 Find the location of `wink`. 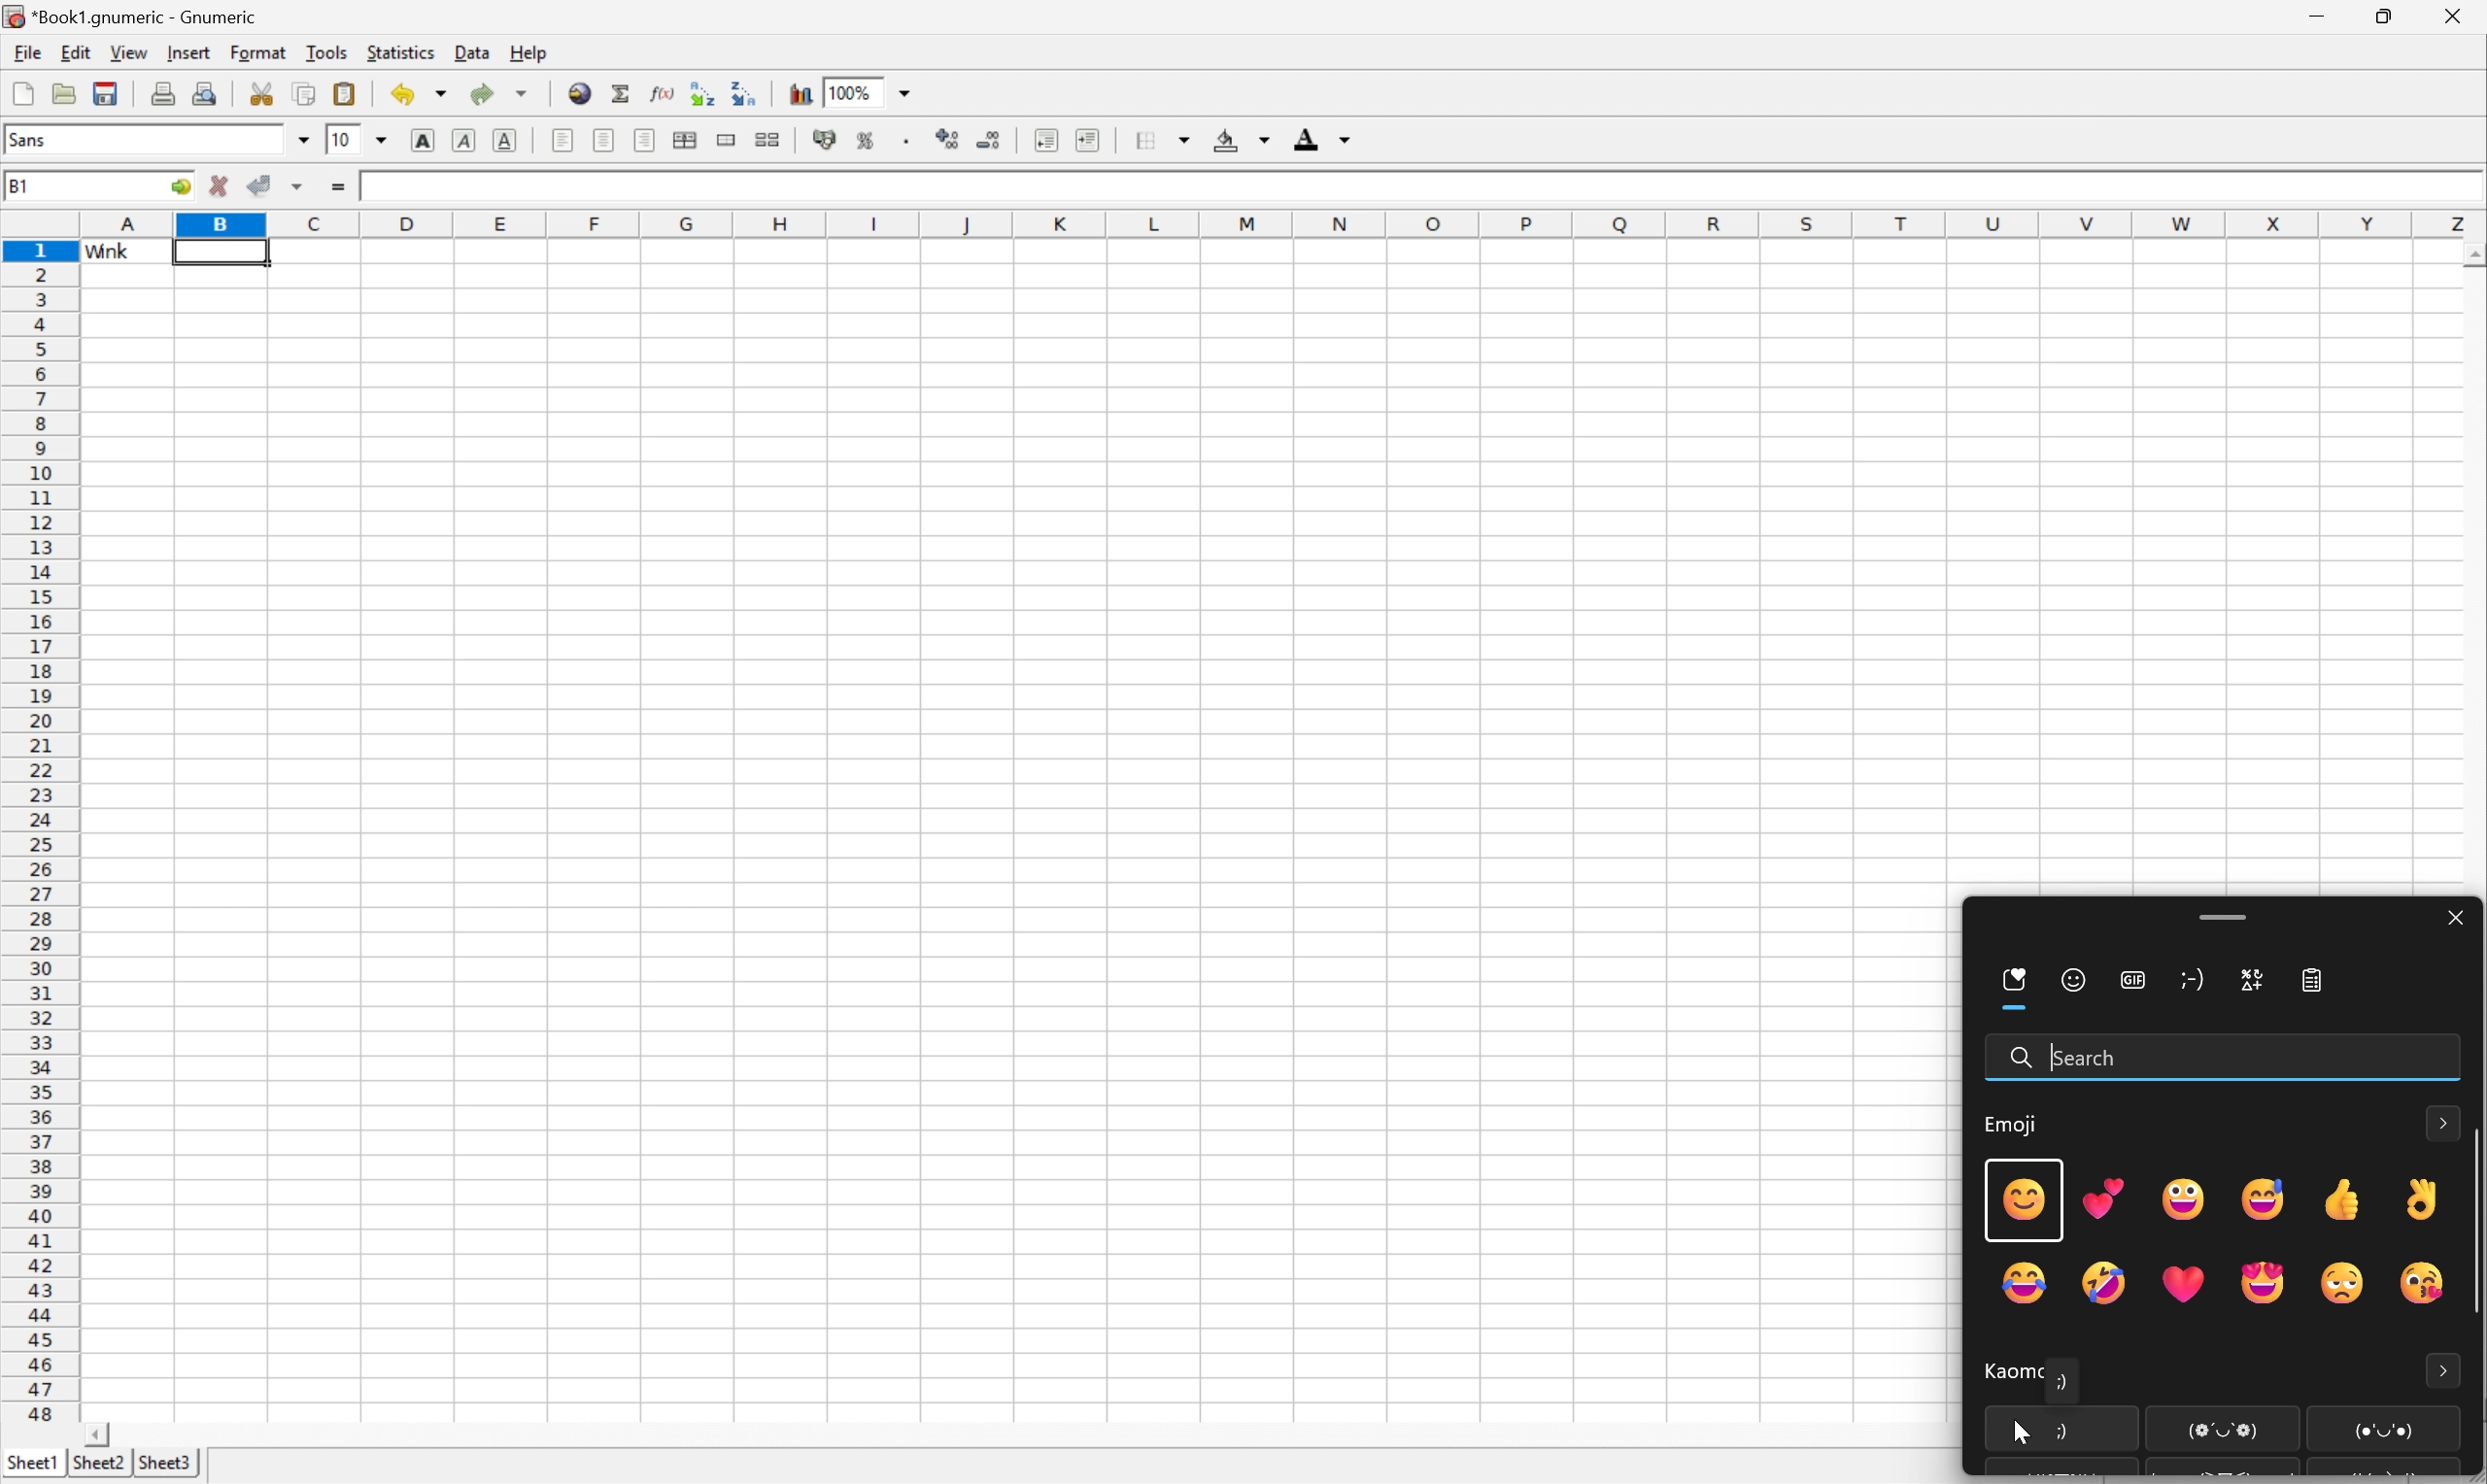

wink is located at coordinates (384, 185).